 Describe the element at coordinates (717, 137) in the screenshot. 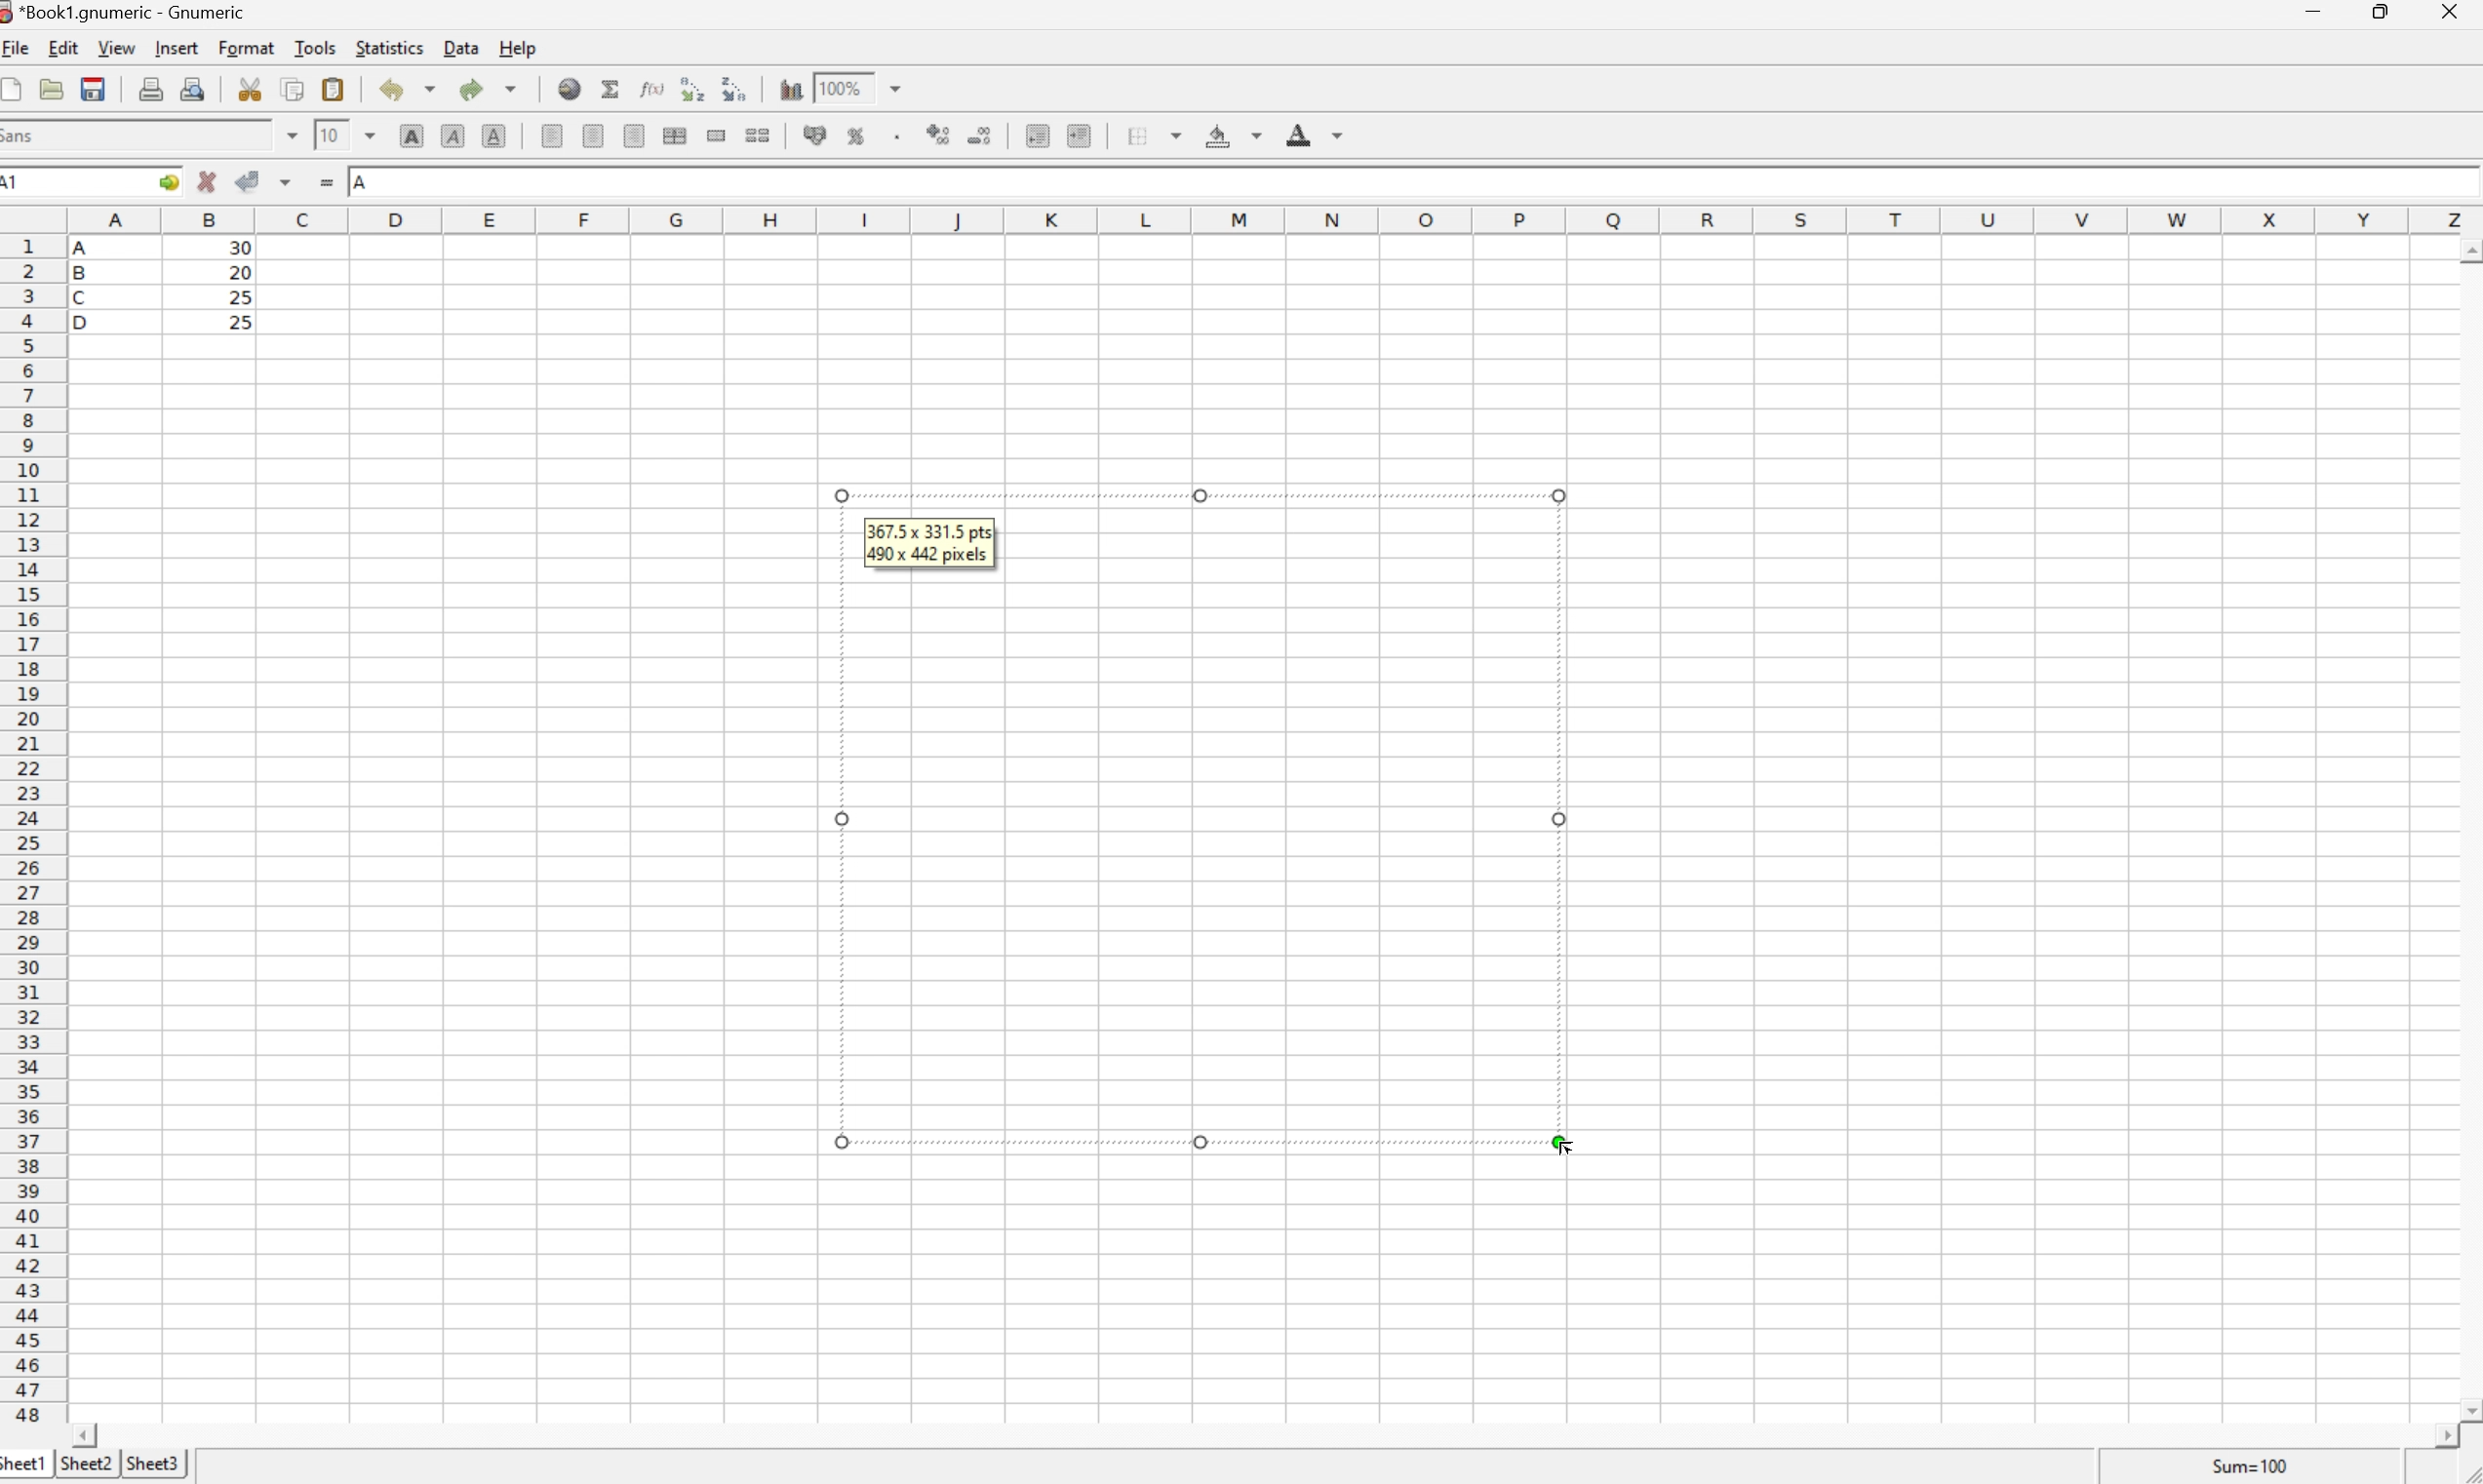

I see `Merge a range of cells` at that location.